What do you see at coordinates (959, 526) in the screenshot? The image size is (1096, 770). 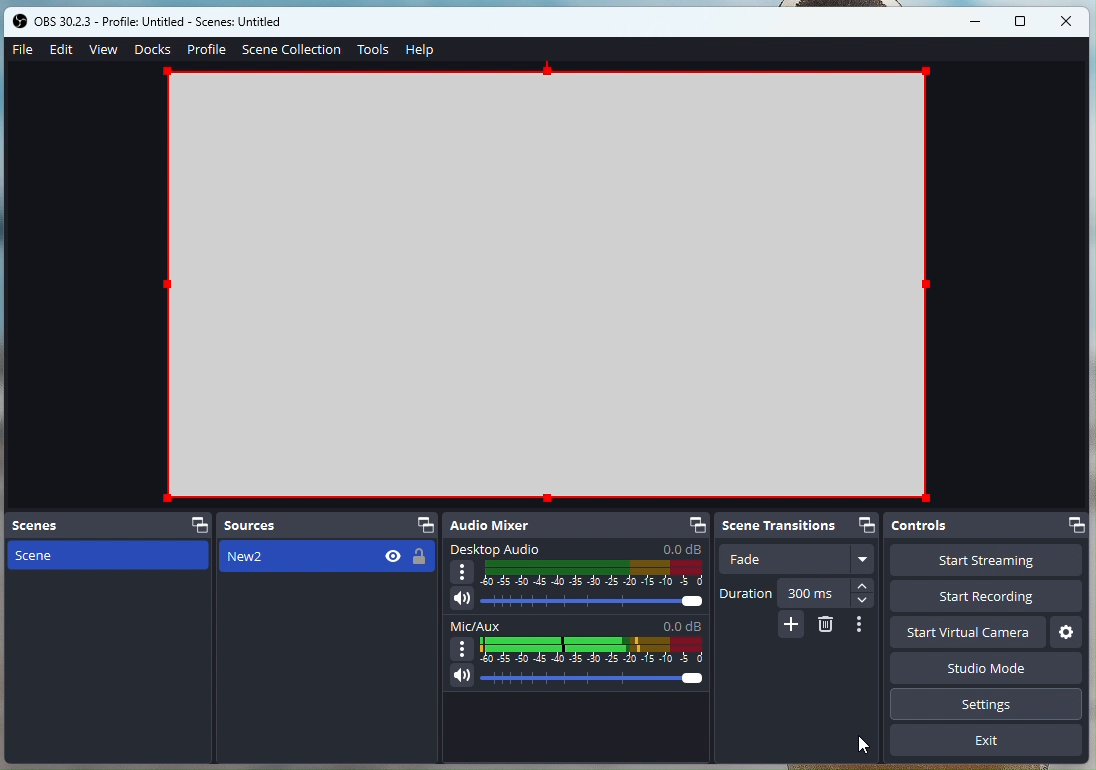 I see `Controls` at bounding box center [959, 526].